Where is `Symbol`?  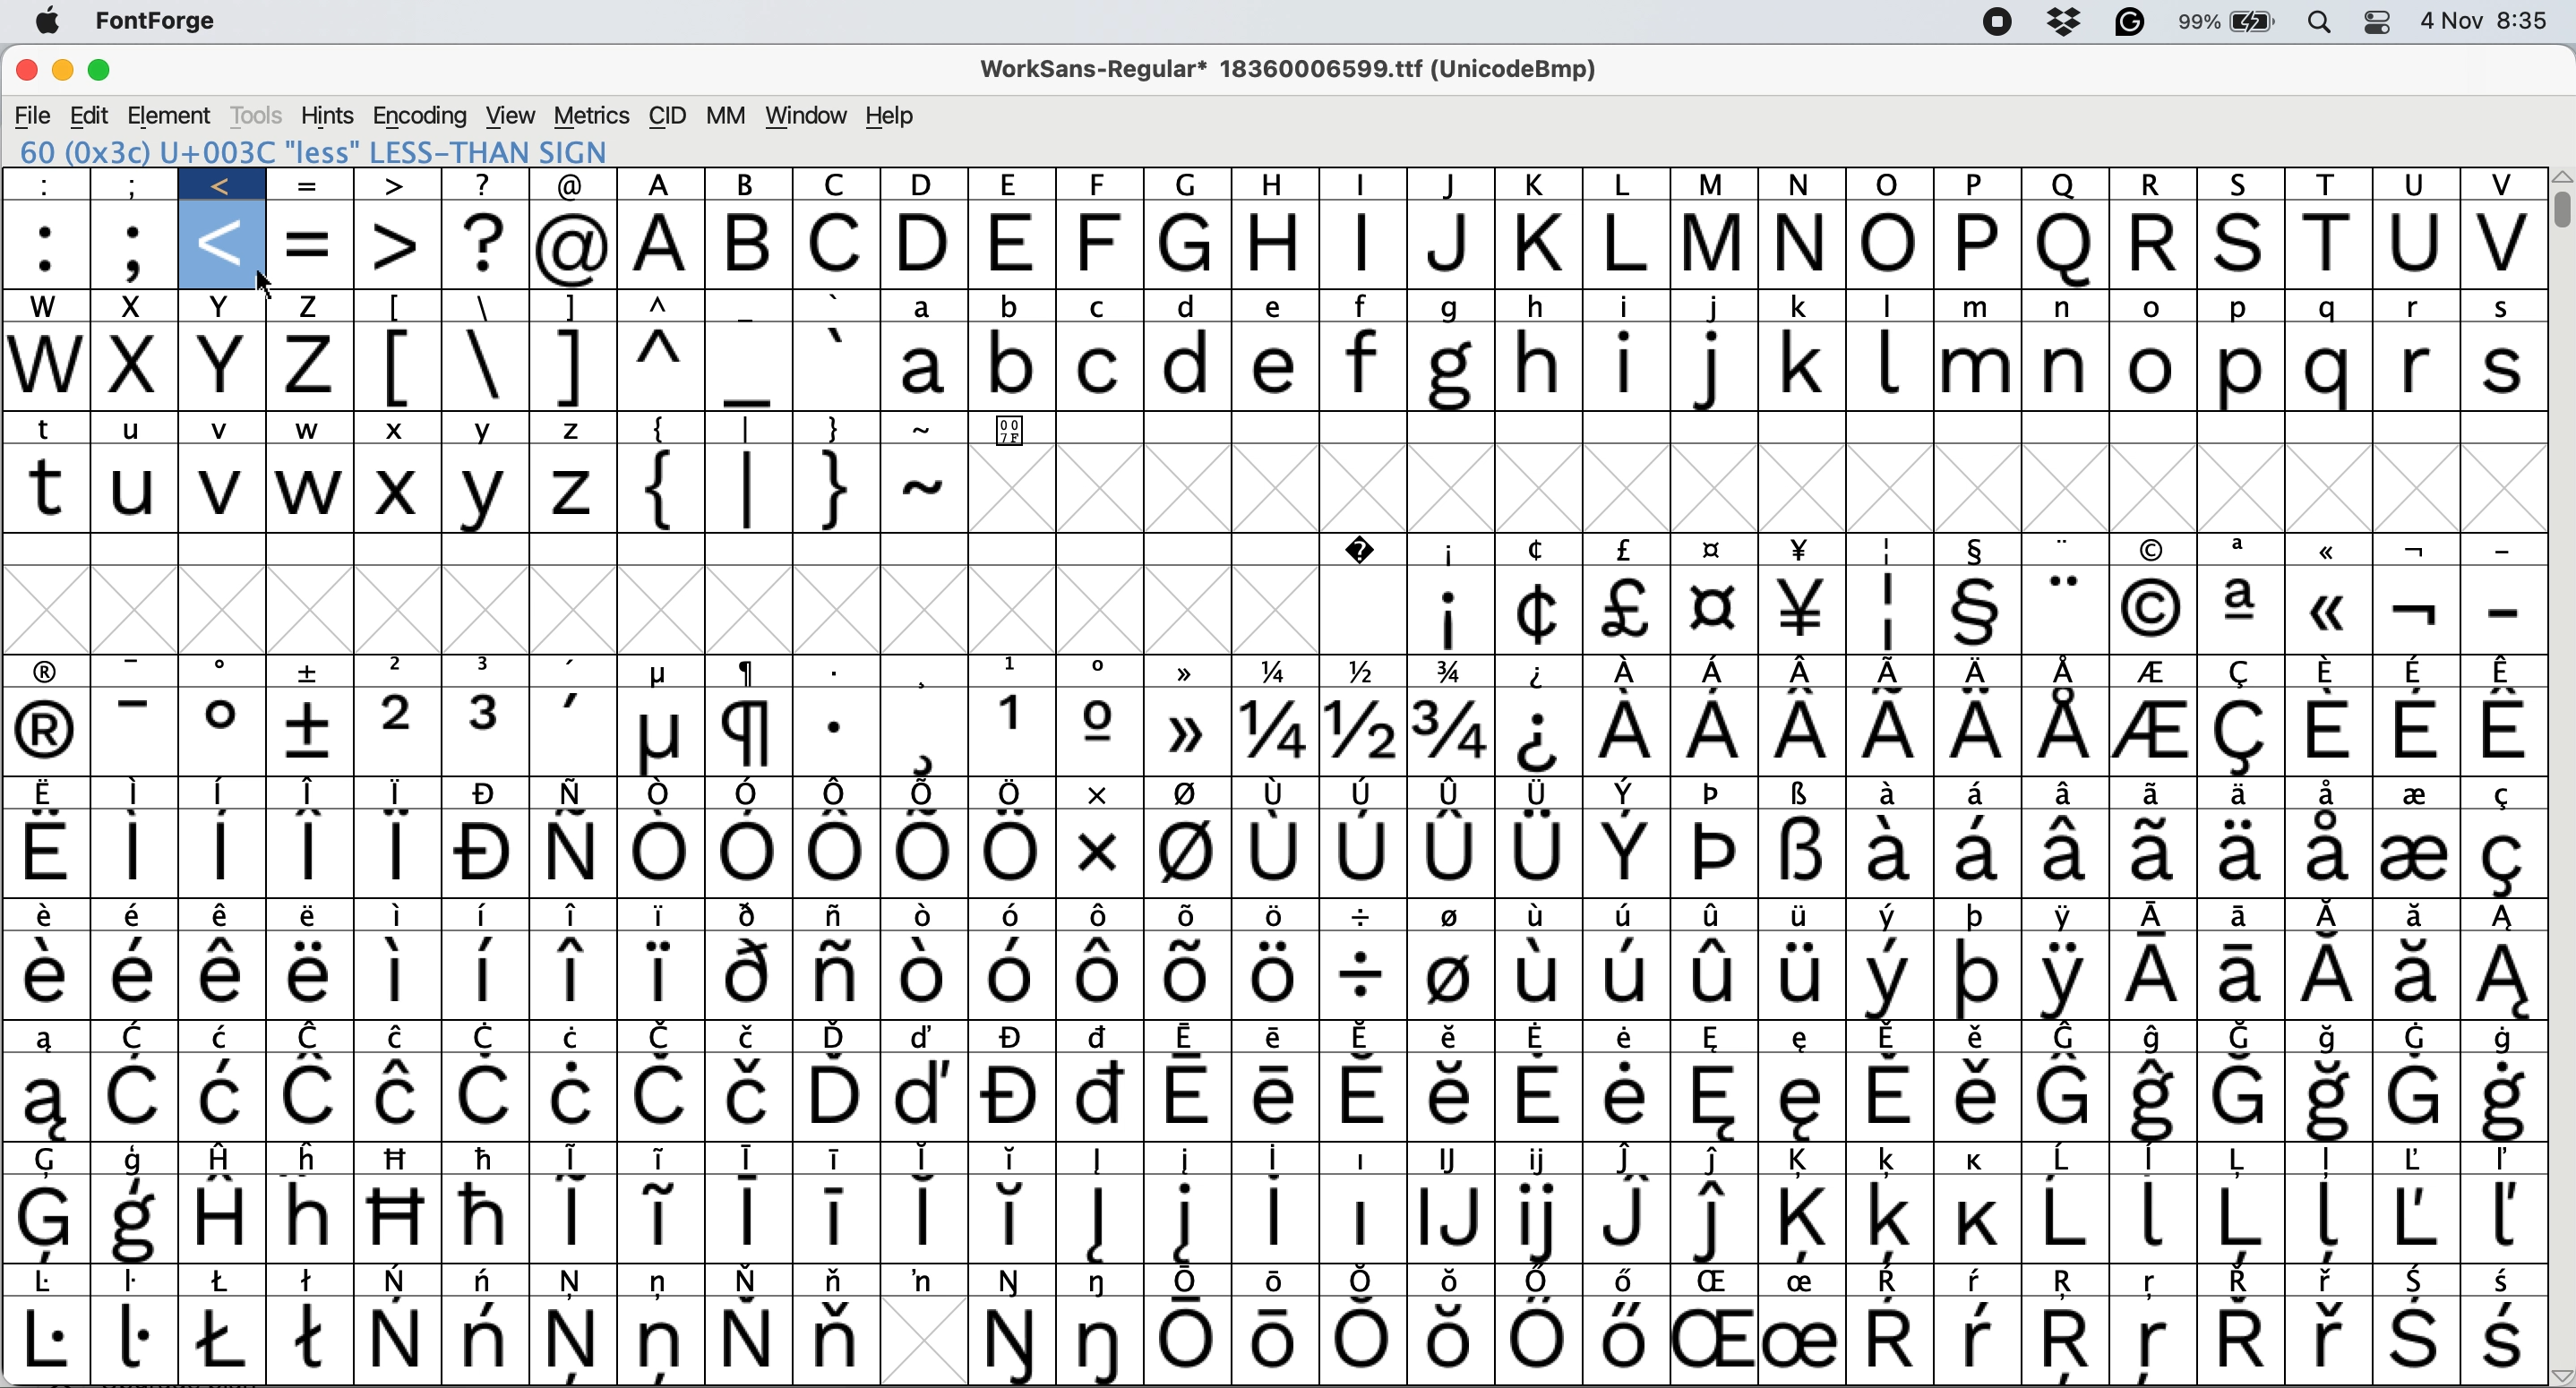 Symbol is located at coordinates (311, 916).